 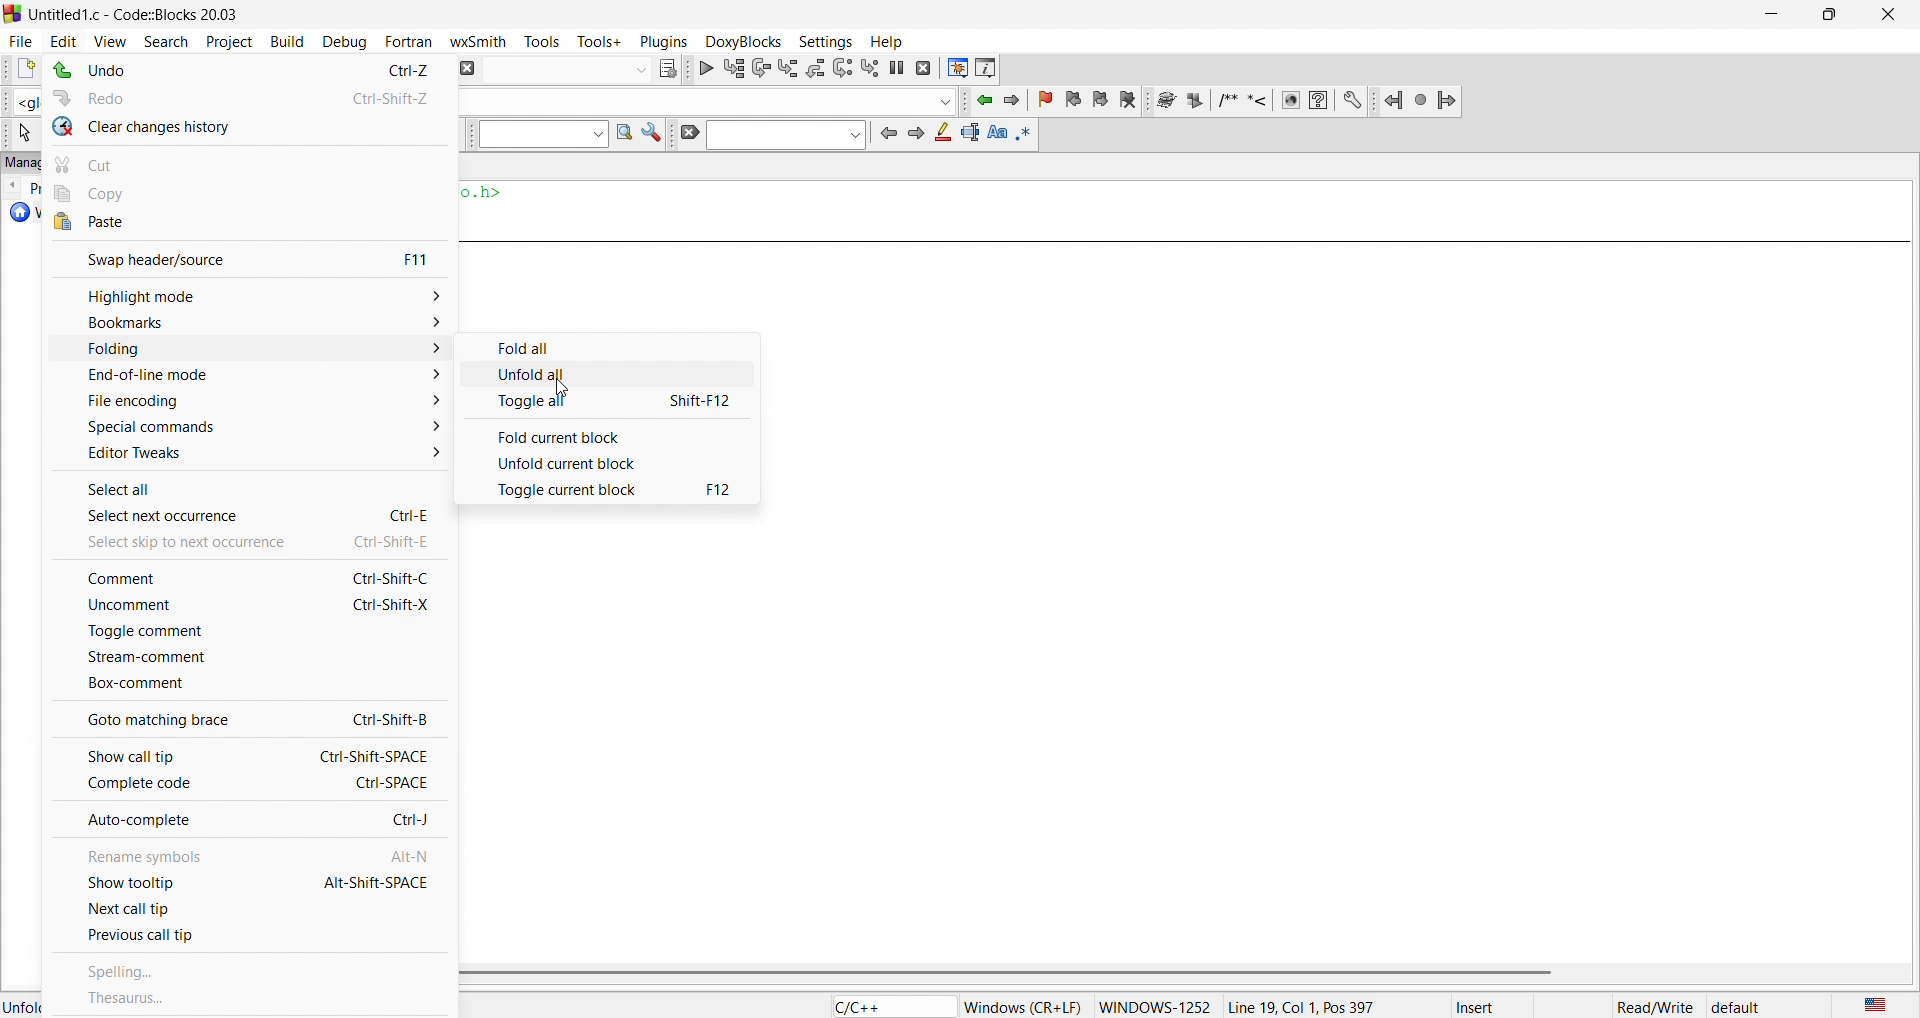 I want to click on wxsmith, so click(x=483, y=39).